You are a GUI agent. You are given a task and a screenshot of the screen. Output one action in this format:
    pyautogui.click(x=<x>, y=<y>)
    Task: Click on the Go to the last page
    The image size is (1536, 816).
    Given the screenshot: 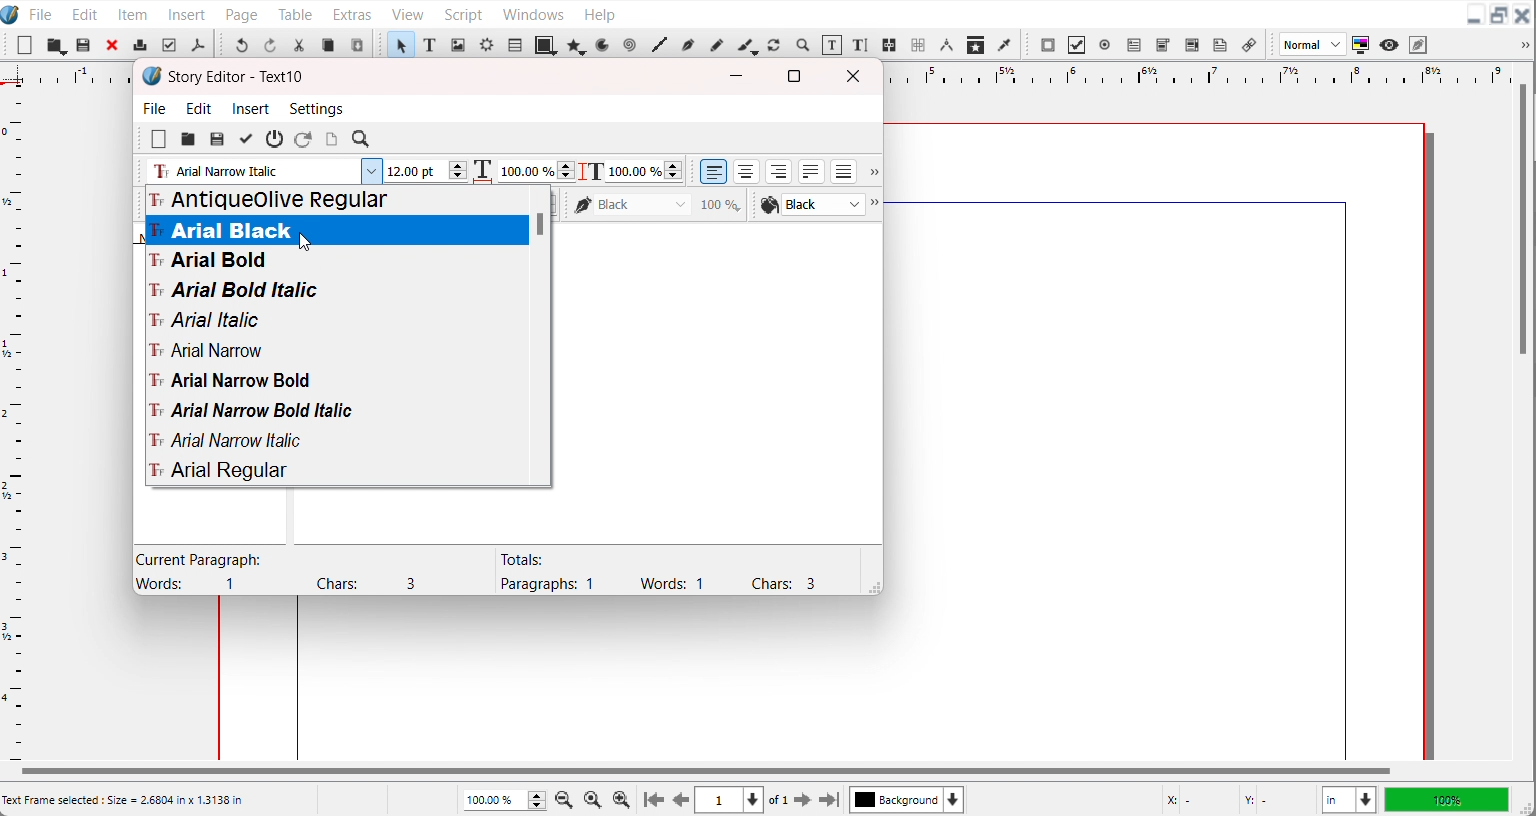 What is the action you would take?
    pyautogui.click(x=829, y=800)
    